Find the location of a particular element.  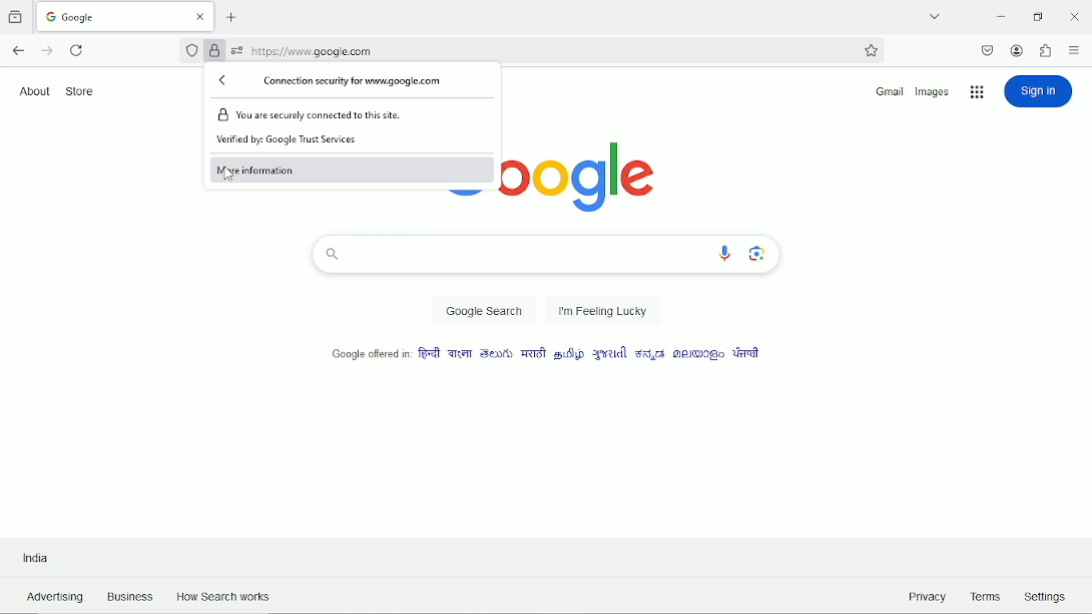

Current tab is located at coordinates (125, 16).